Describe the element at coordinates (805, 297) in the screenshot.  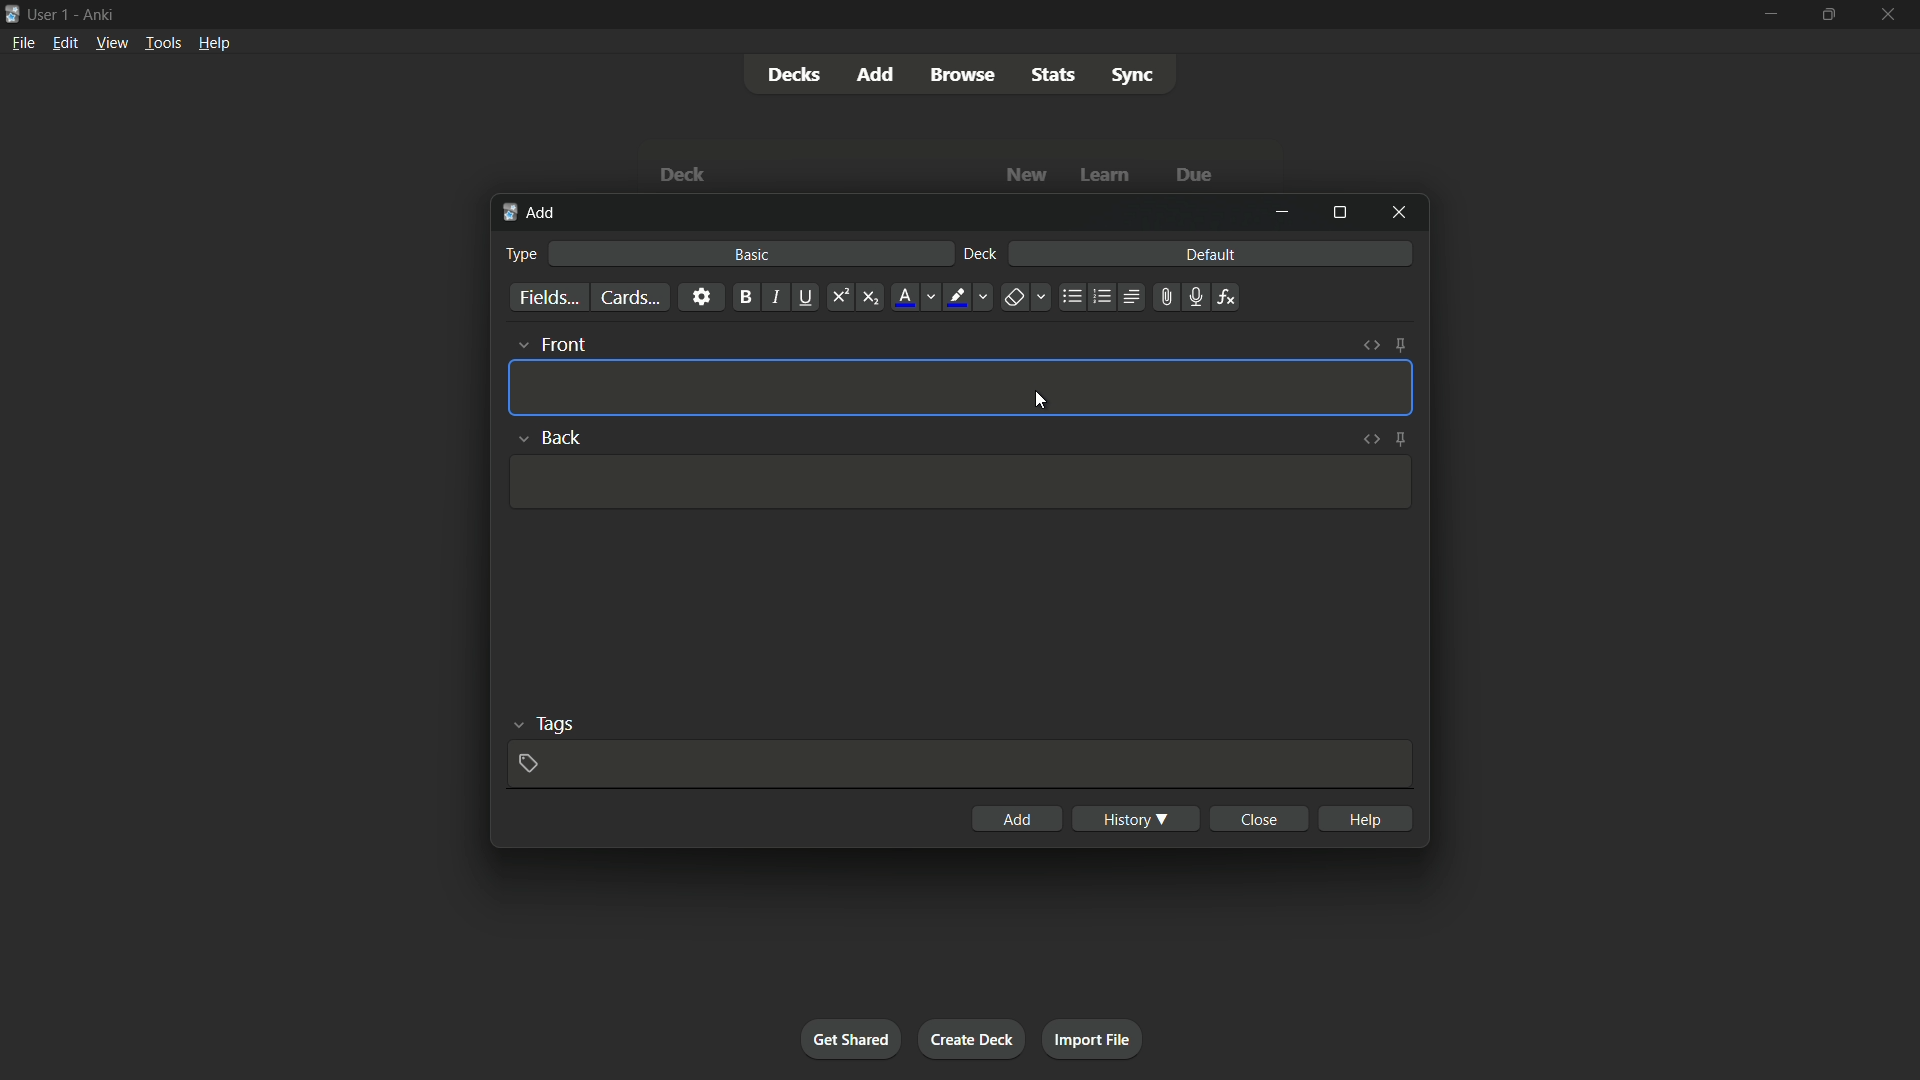
I see `underline` at that location.